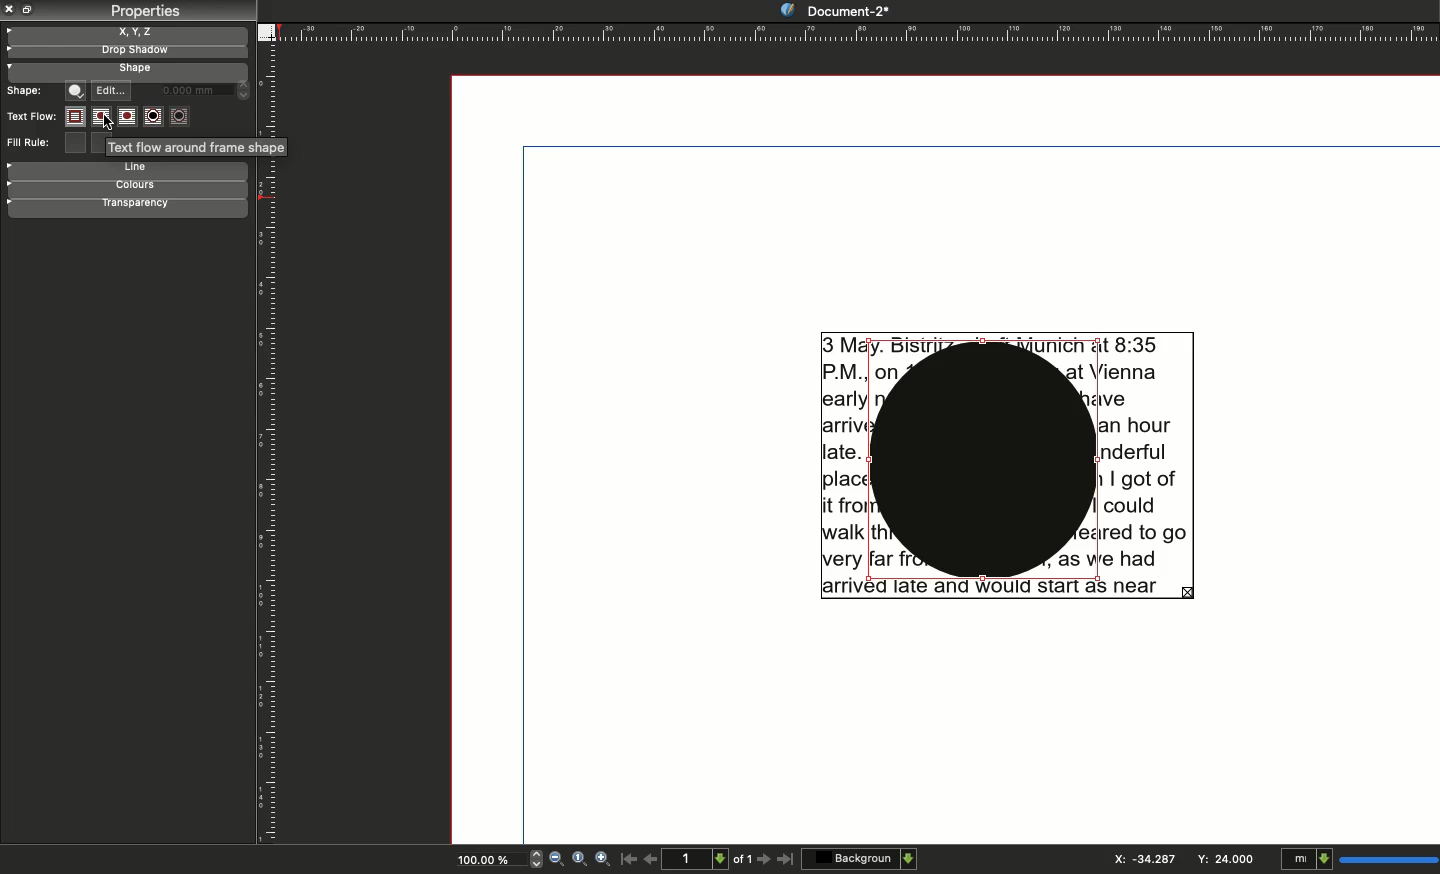 This screenshot has height=874, width=1440. What do you see at coordinates (1360, 857) in the screenshot?
I see `Units` at bounding box center [1360, 857].